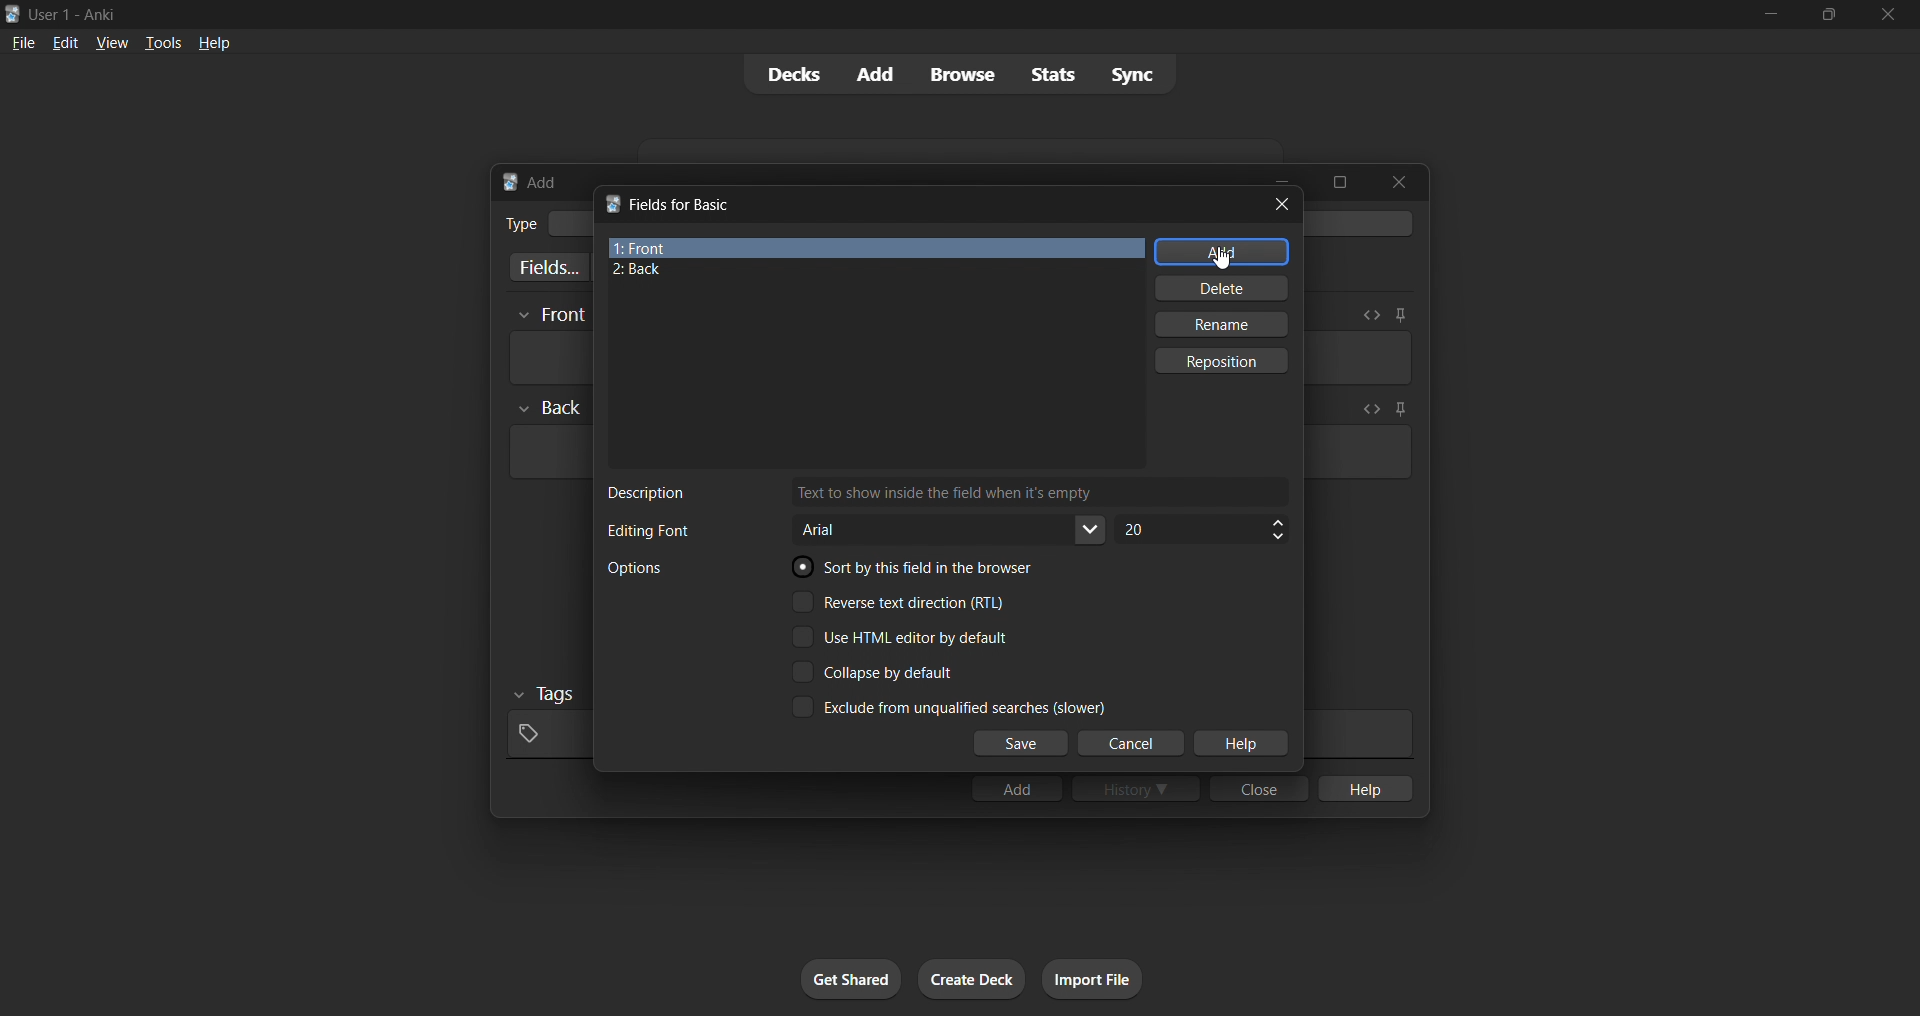 The image size is (1920, 1016). Describe the element at coordinates (683, 205) in the screenshot. I see `customize fields title bar` at that location.